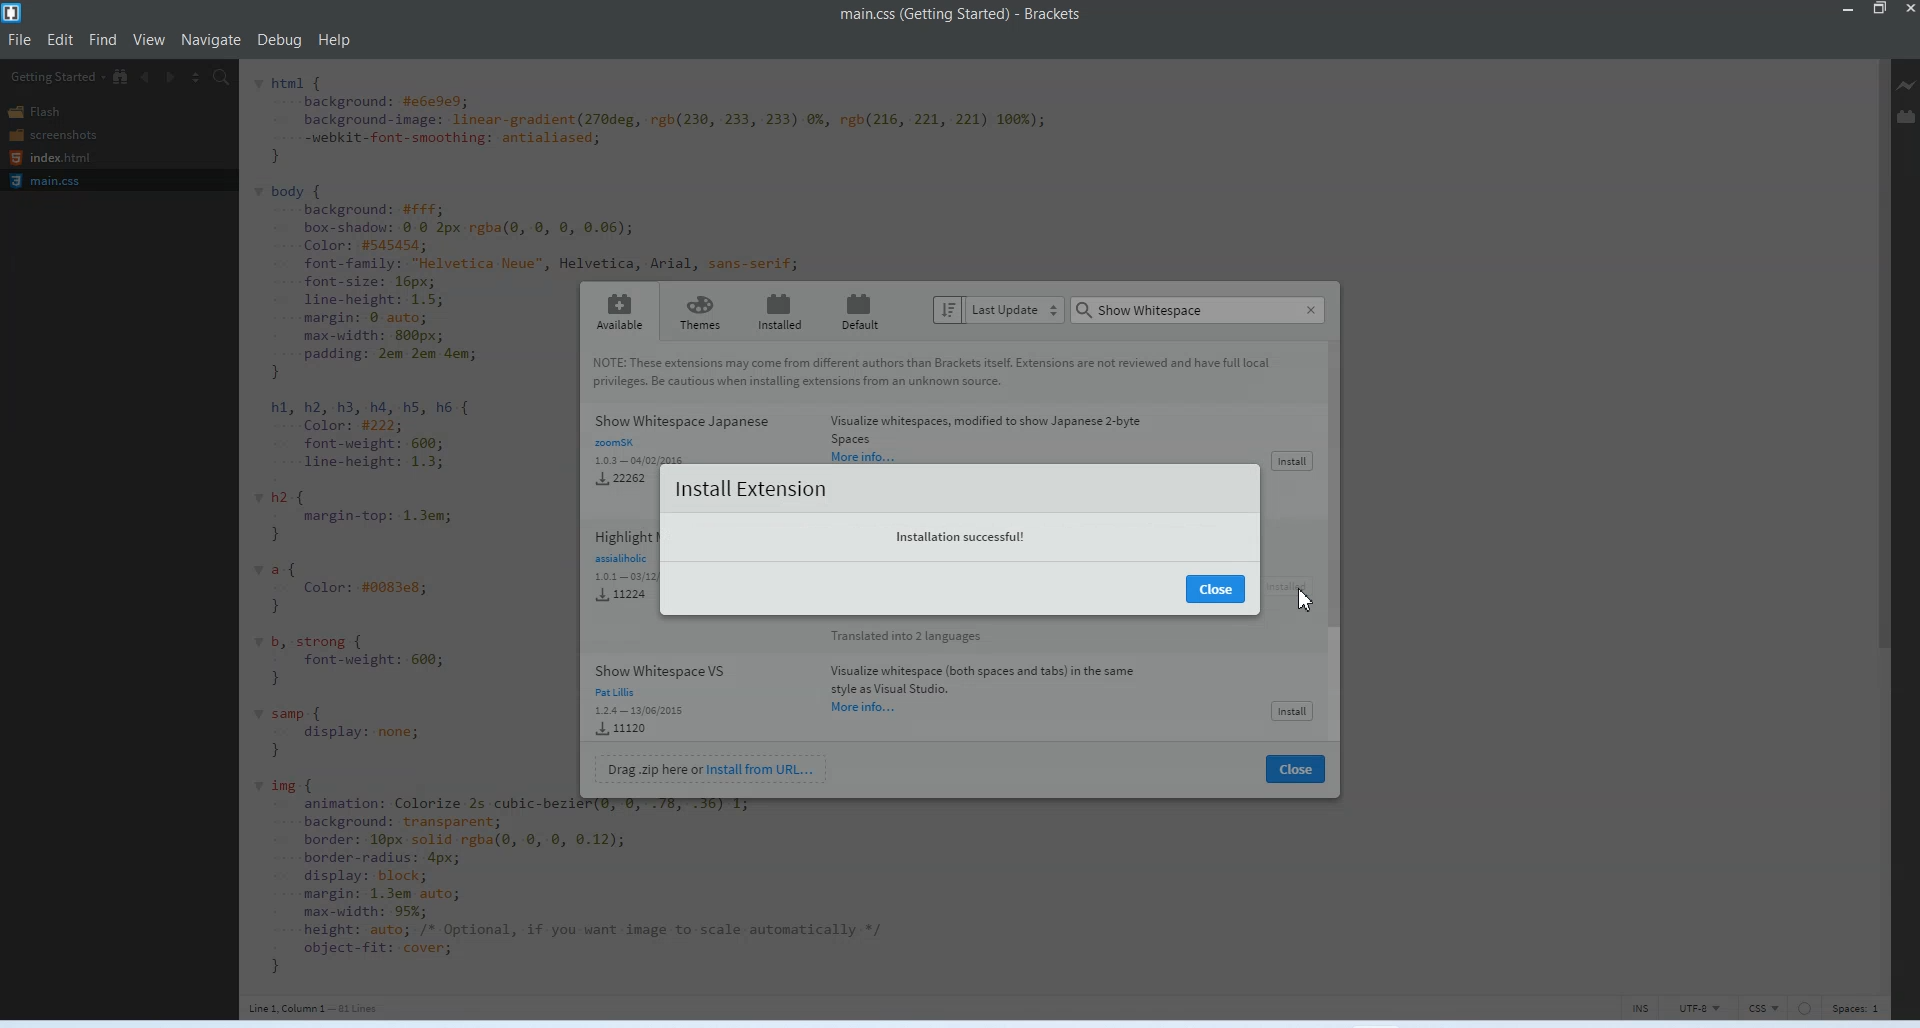 This screenshot has height=1028, width=1920. Describe the element at coordinates (1907, 108) in the screenshot. I see `Extension Manager` at that location.